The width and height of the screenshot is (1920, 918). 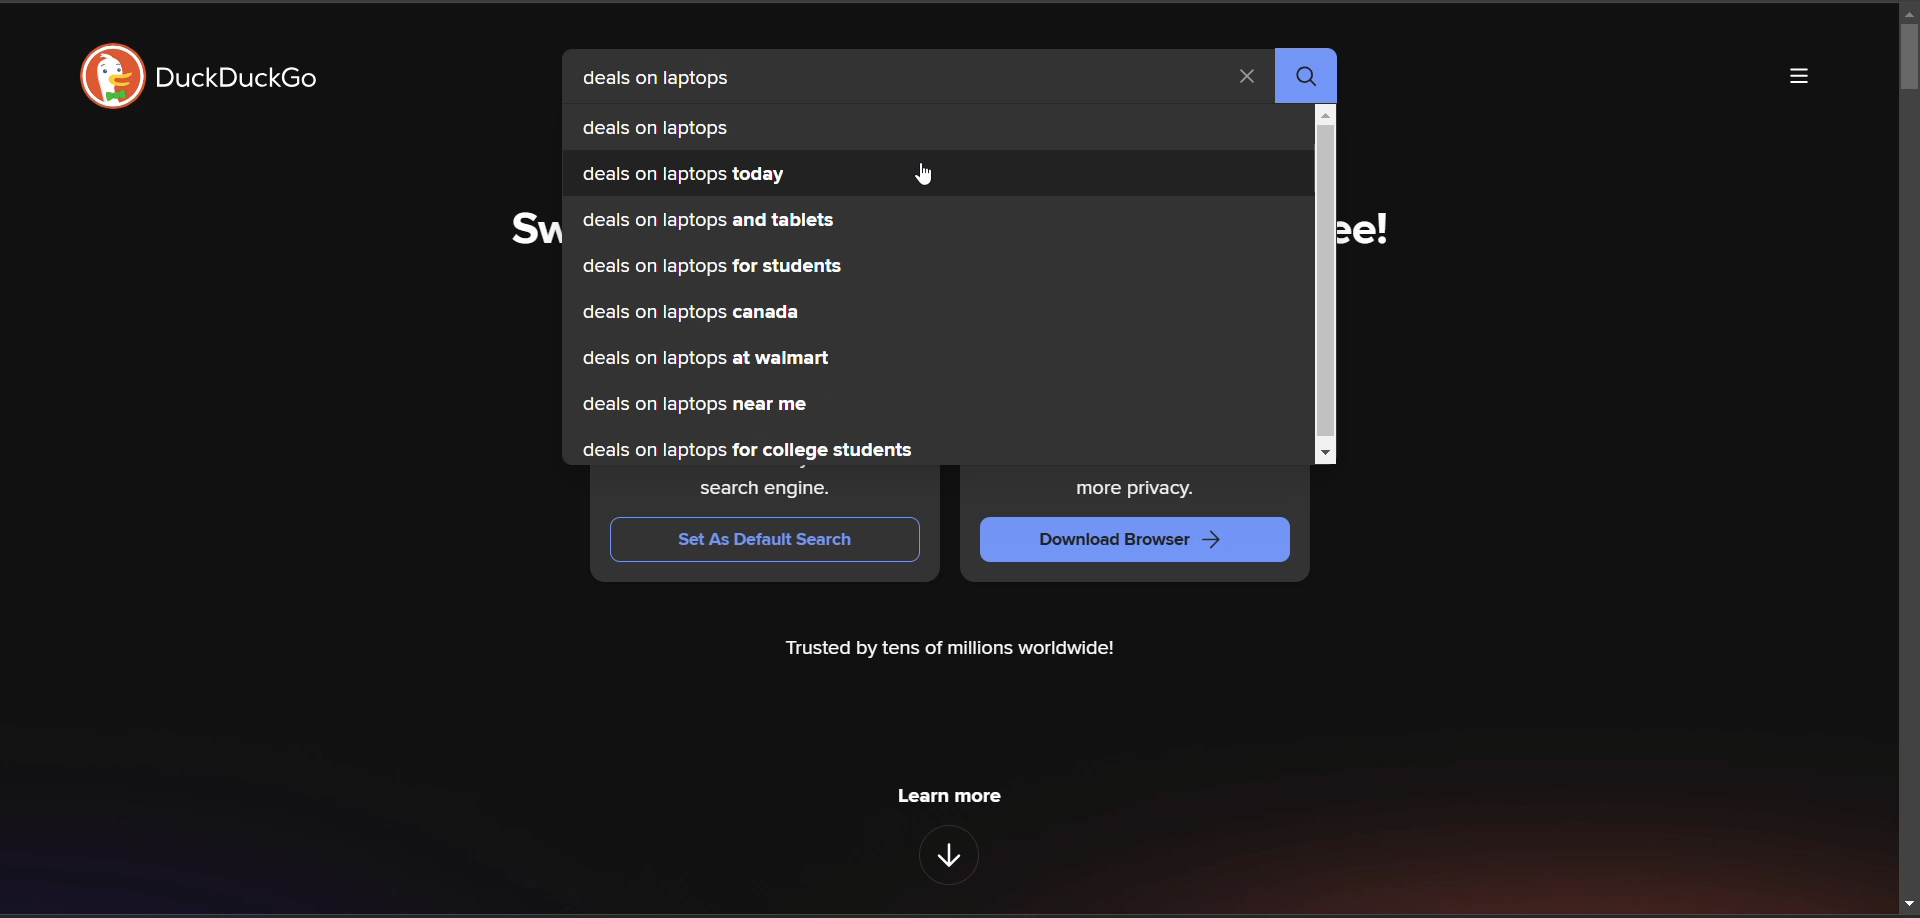 What do you see at coordinates (667, 80) in the screenshot?
I see `search term` at bounding box center [667, 80].